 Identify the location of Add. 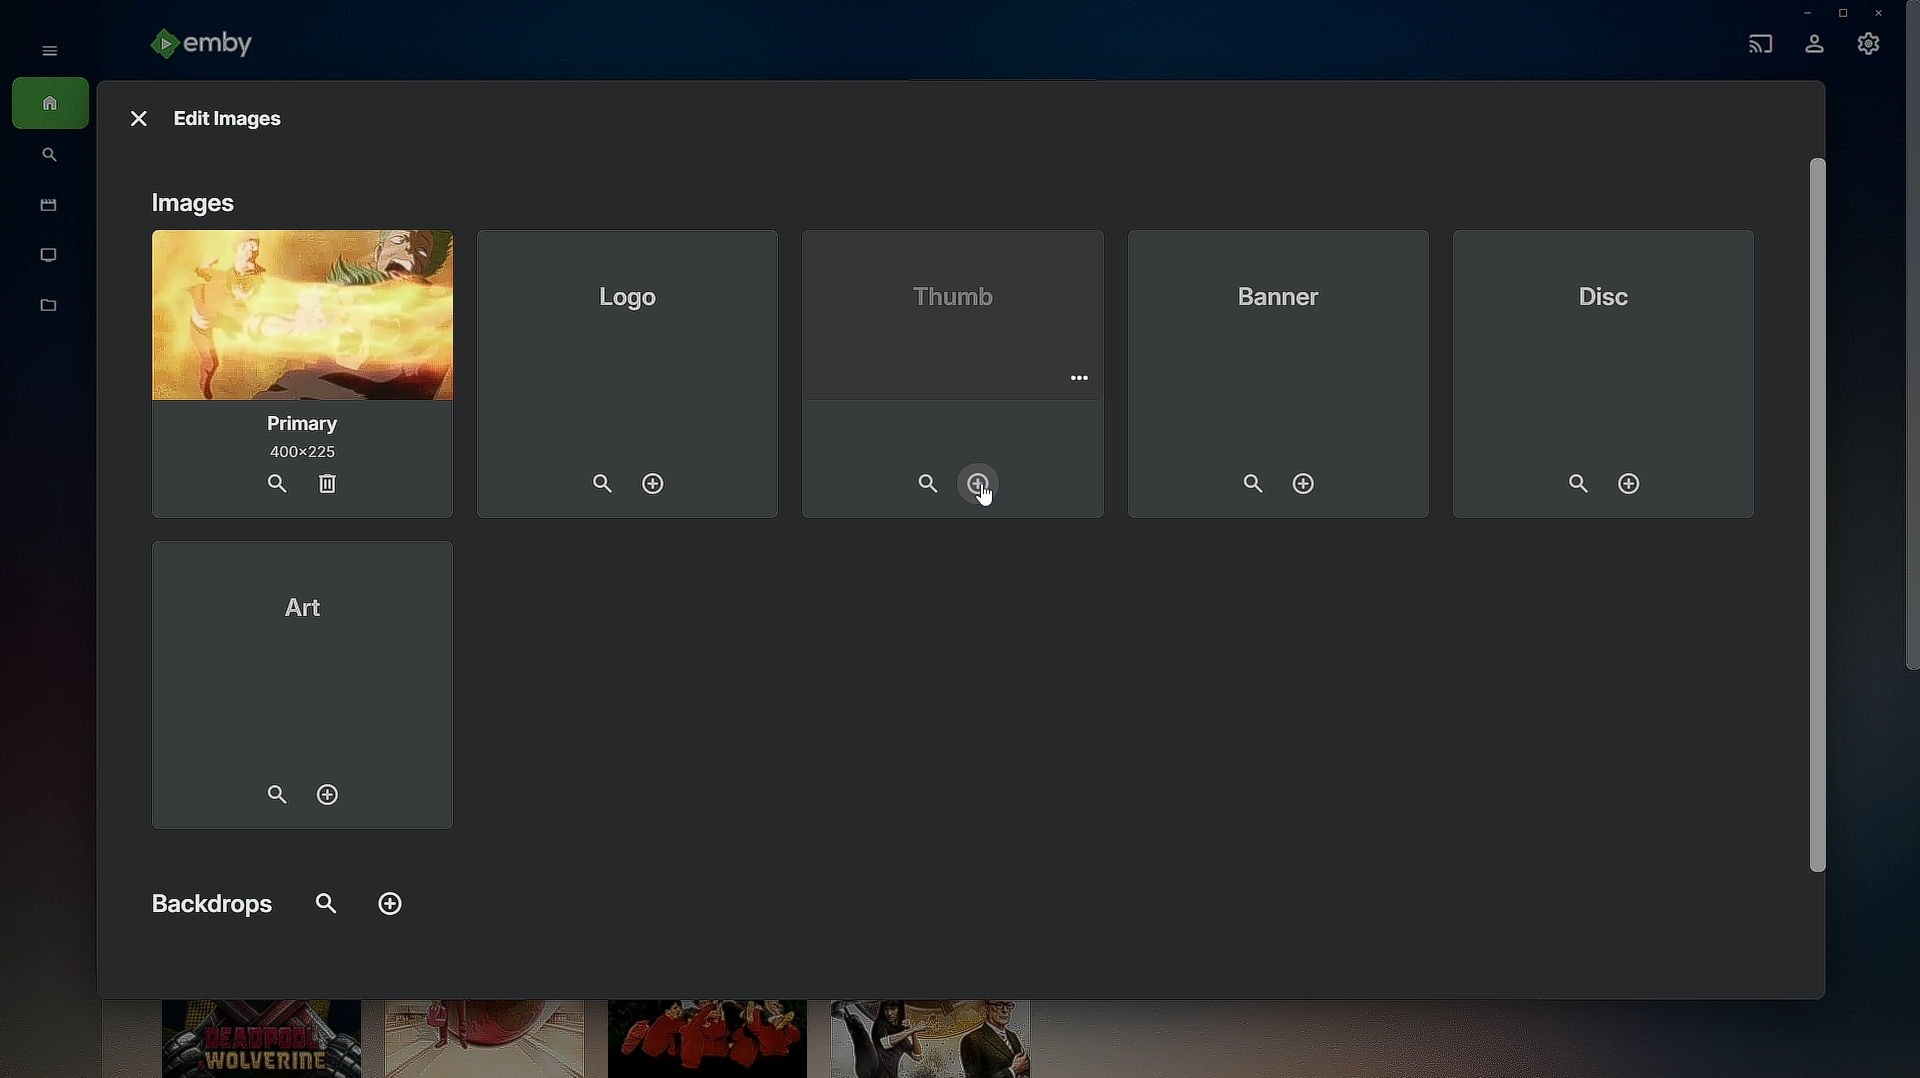
(390, 906).